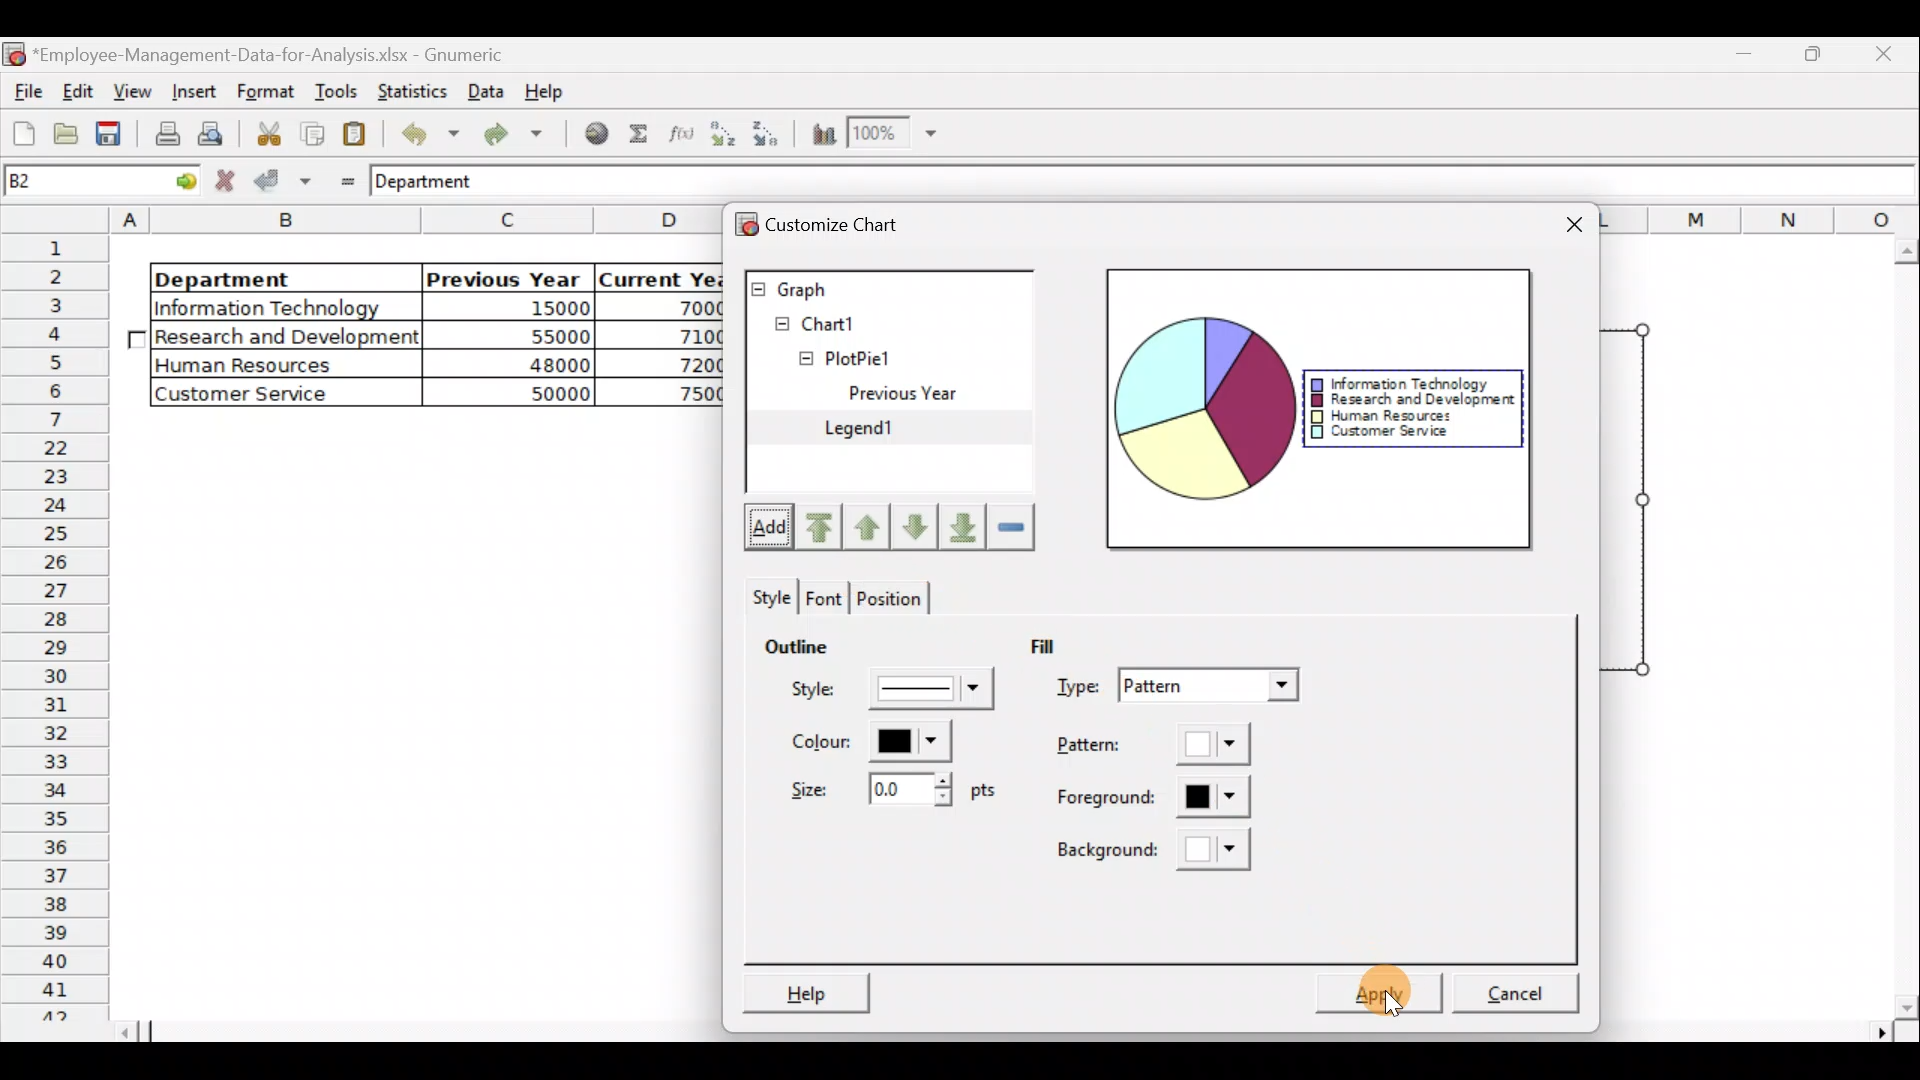 Image resolution: width=1920 pixels, height=1080 pixels. What do you see at coordinates (683, 364) in the screenshot?
I see `72000` at bounding box center [683, 364].